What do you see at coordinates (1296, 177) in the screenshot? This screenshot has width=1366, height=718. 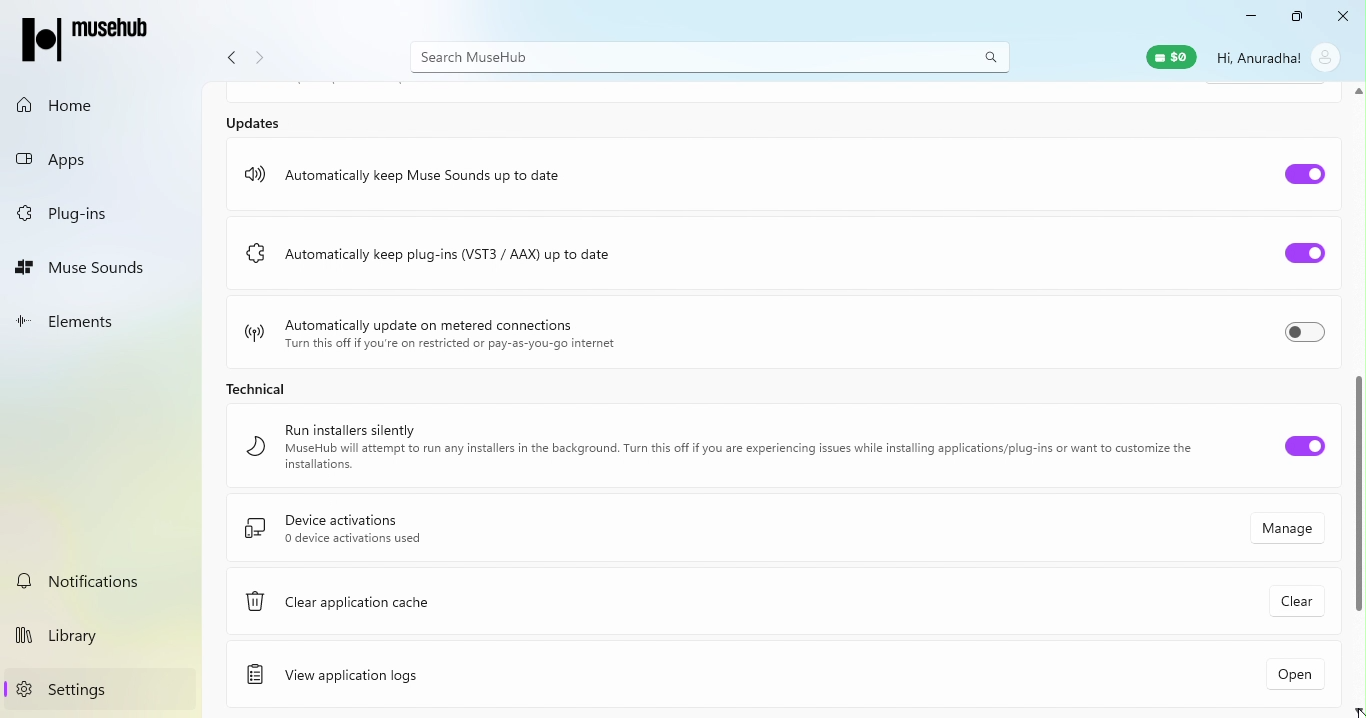 I see `Toggle` at bounding box center [1296, 177].